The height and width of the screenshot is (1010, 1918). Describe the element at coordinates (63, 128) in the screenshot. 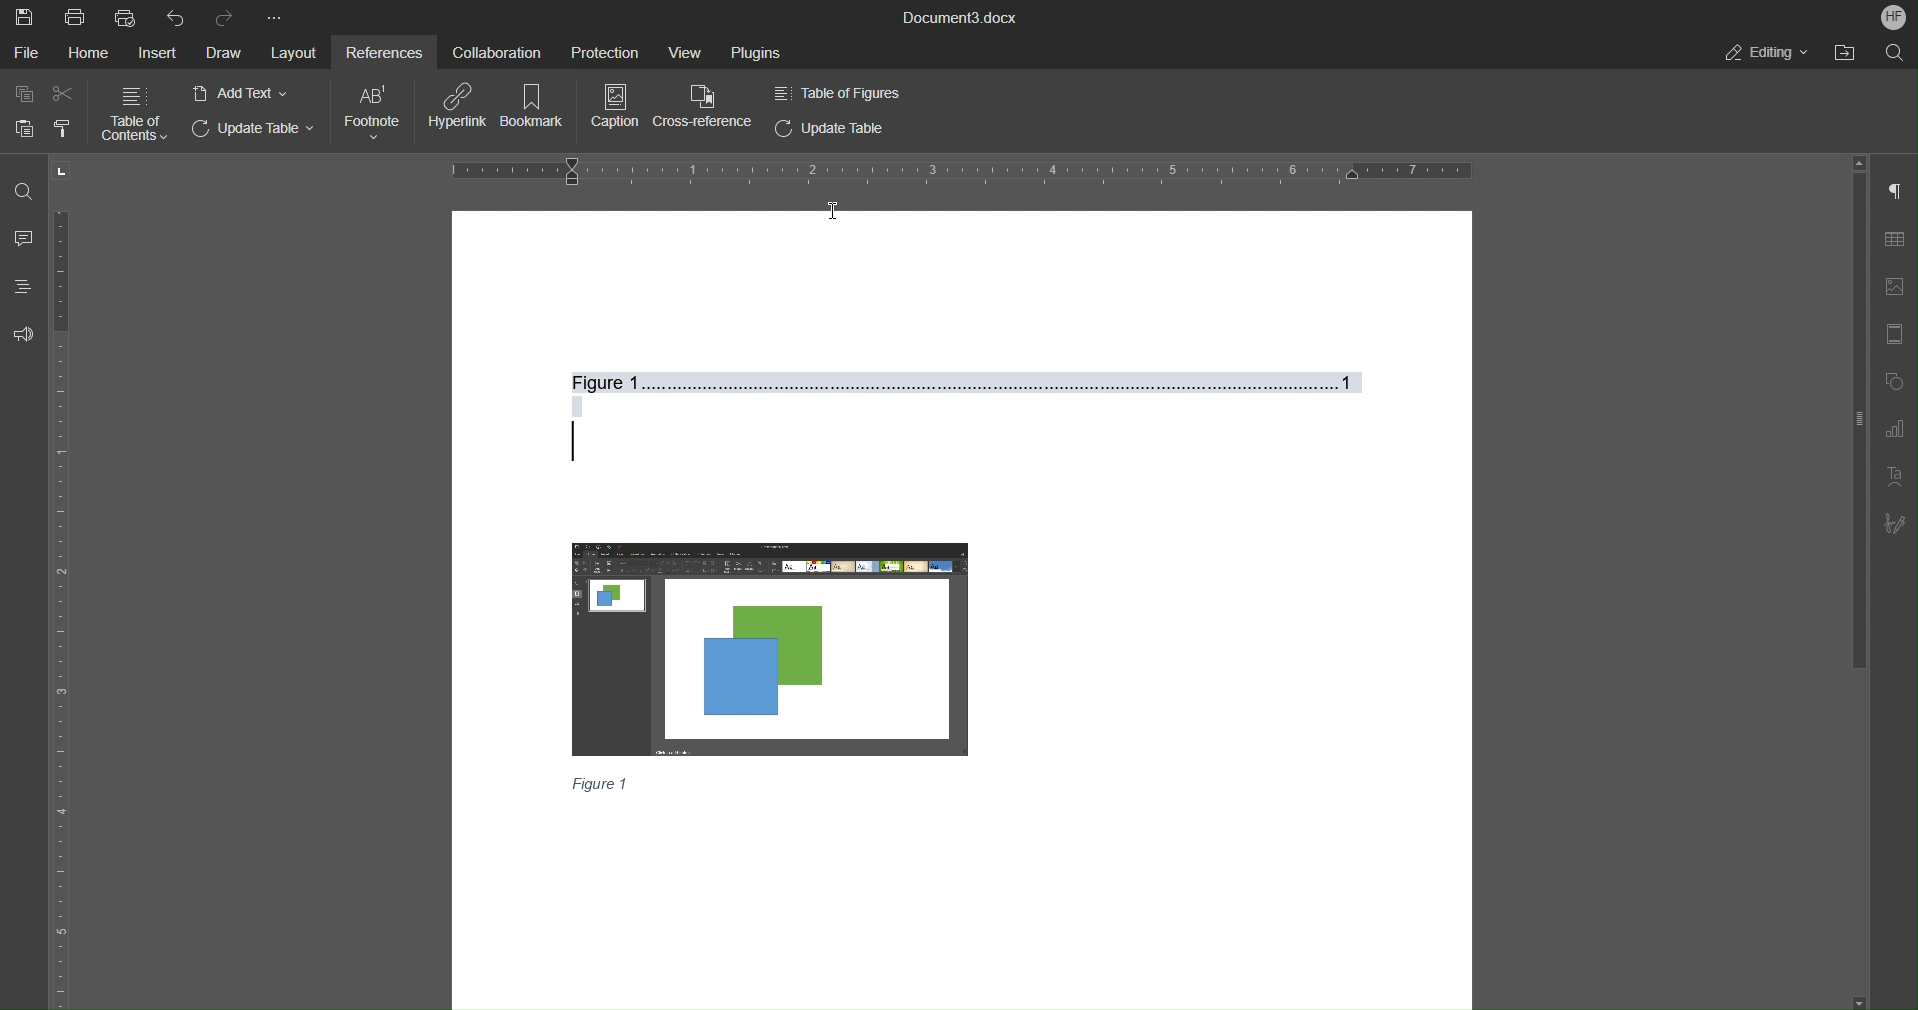

I see `Copy Style` at that location.